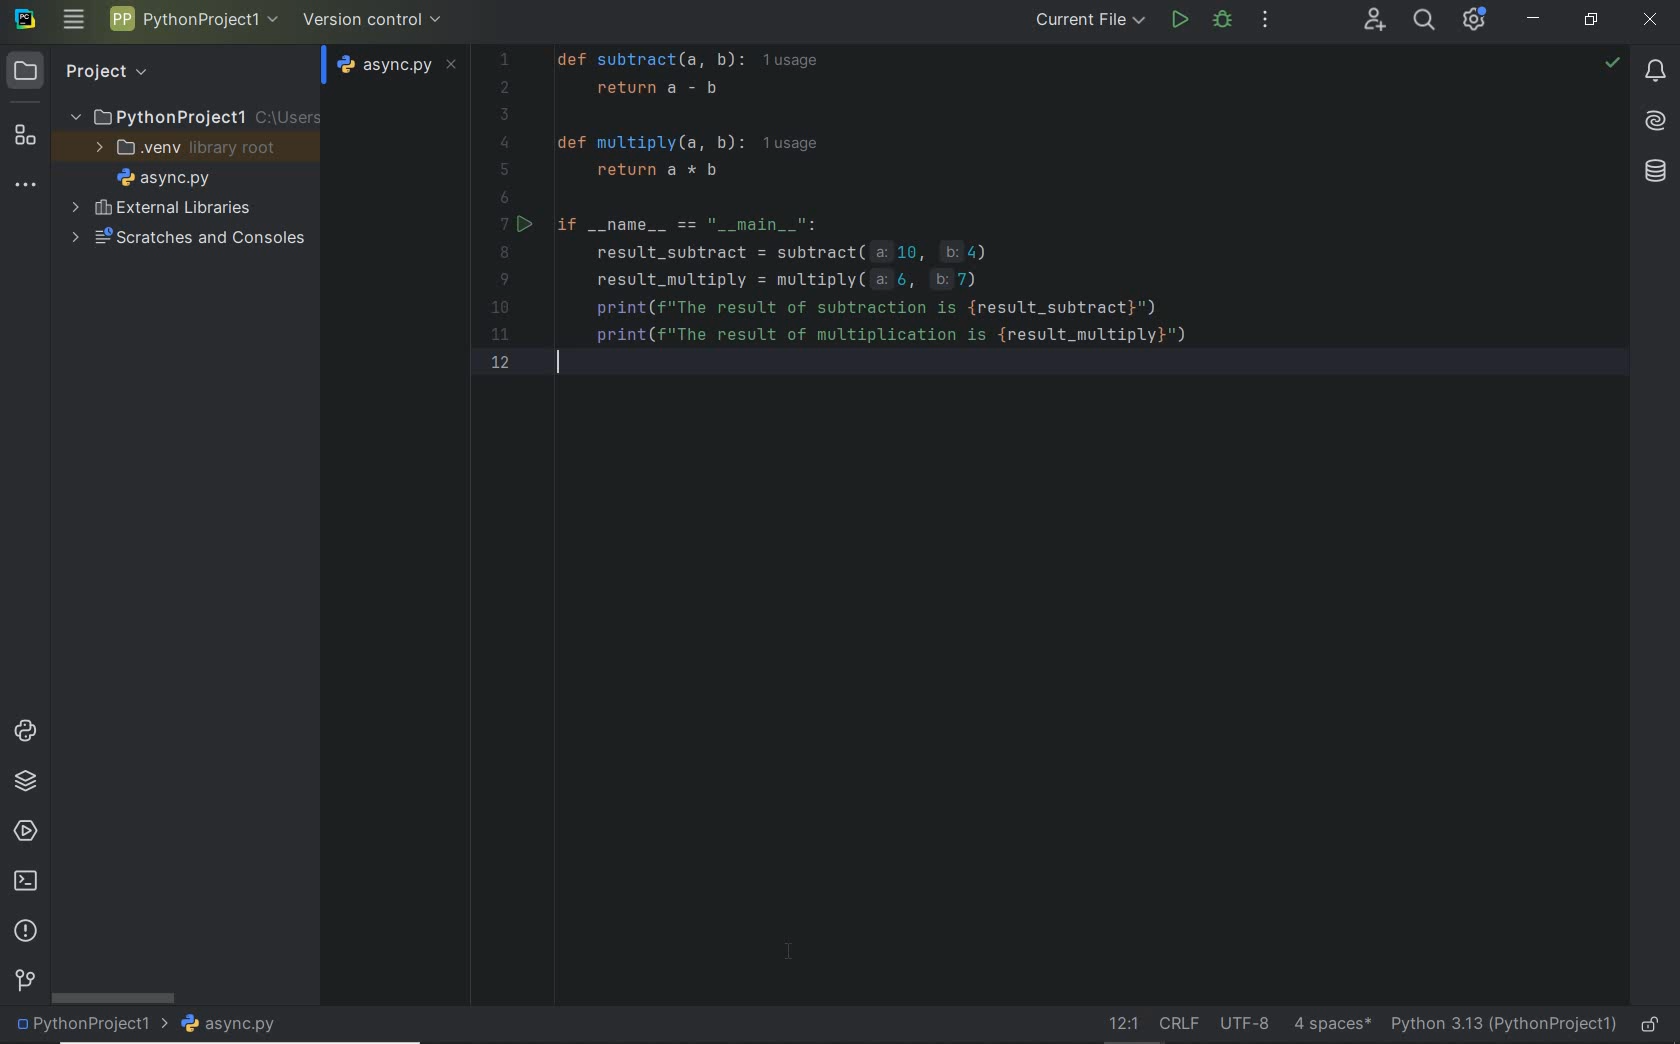  Describe the element at coordinates (24, 932) in the screenshot. I see `problems` at that location.